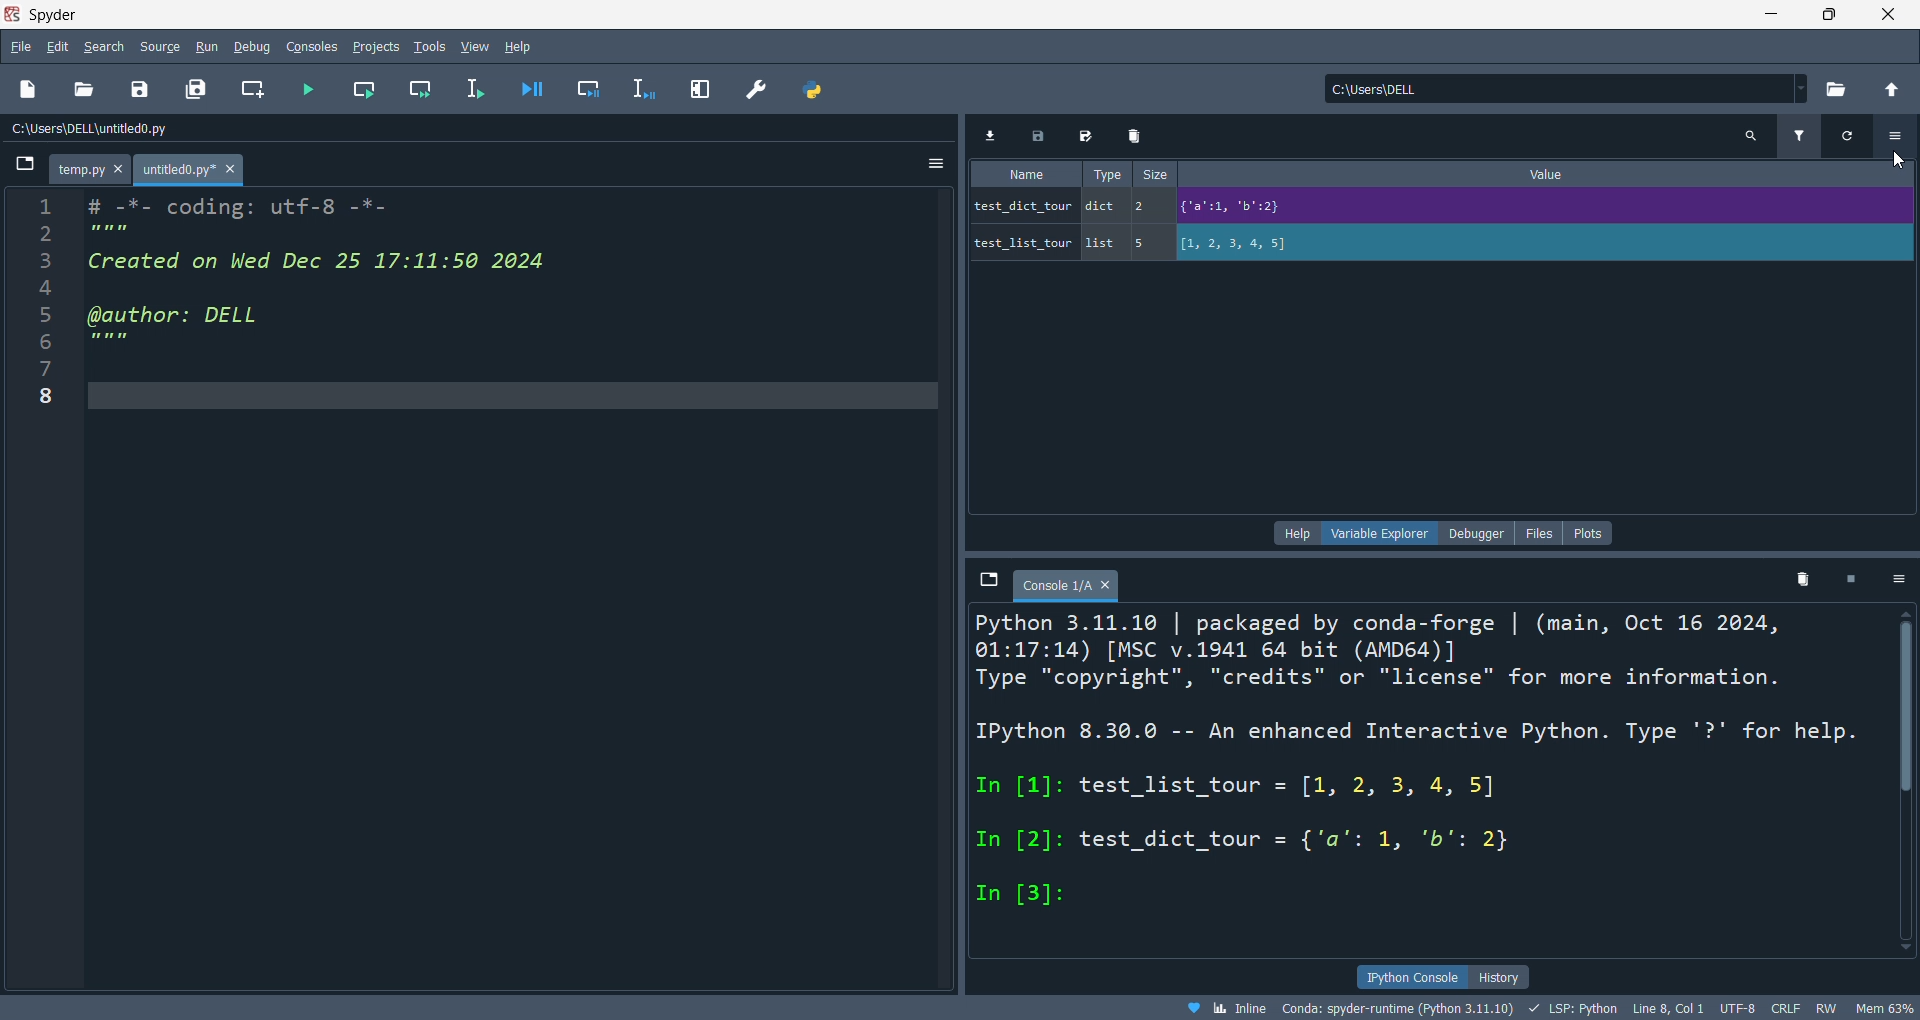 The height and width of the screenshot is (1020, 1920). What do you see at coordinates (305, 87) in the screenshot?
I see `run file` at bounding box center [305, 87].